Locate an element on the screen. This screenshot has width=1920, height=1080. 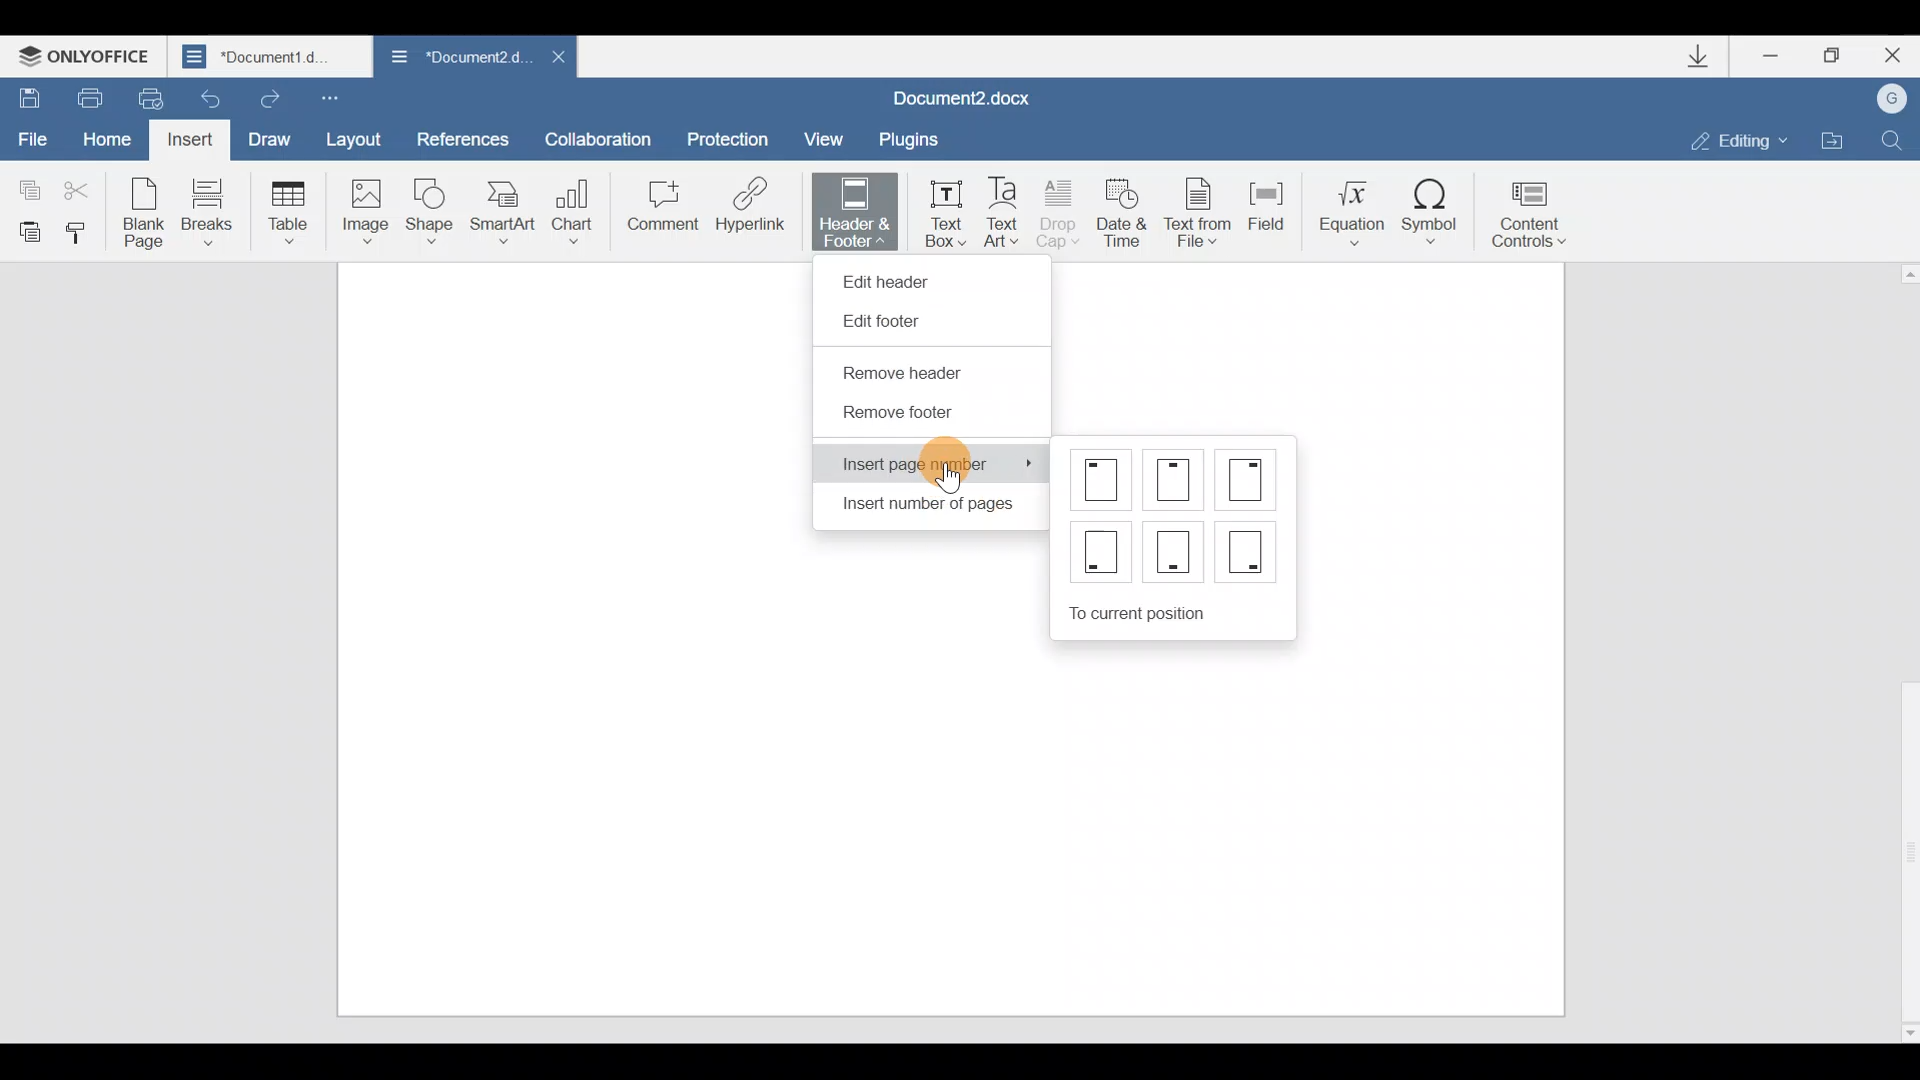
Position 3 is located at coordinates (1249, 478).